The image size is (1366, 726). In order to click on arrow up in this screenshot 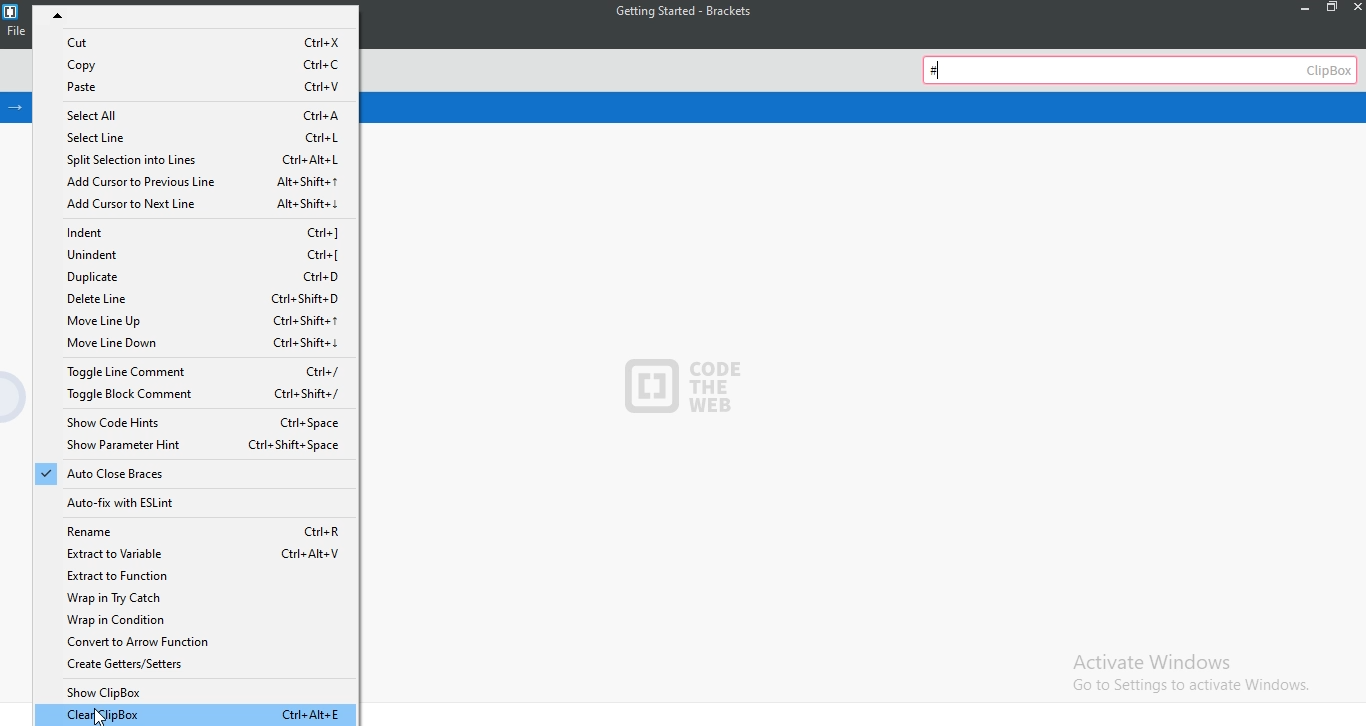, I will do `click(203, 17)`.